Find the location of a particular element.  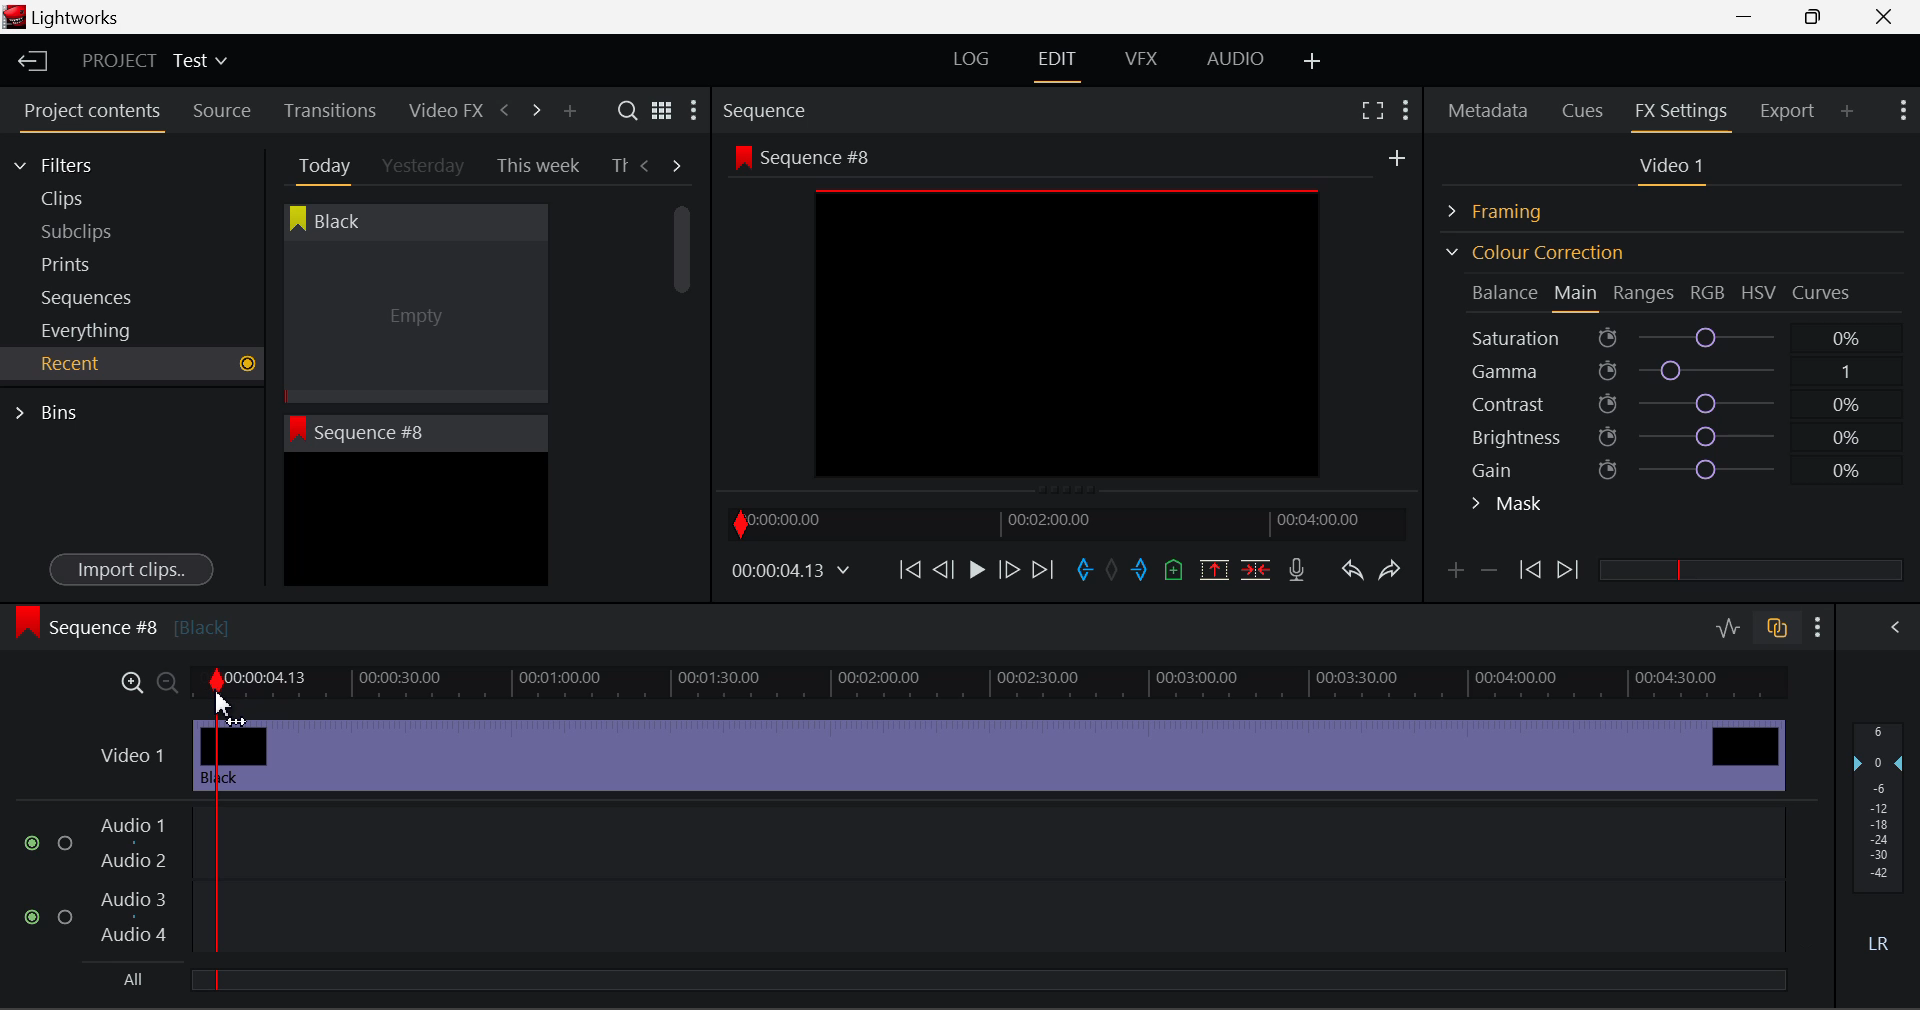

Sequences is located at coordinates (92, 295).